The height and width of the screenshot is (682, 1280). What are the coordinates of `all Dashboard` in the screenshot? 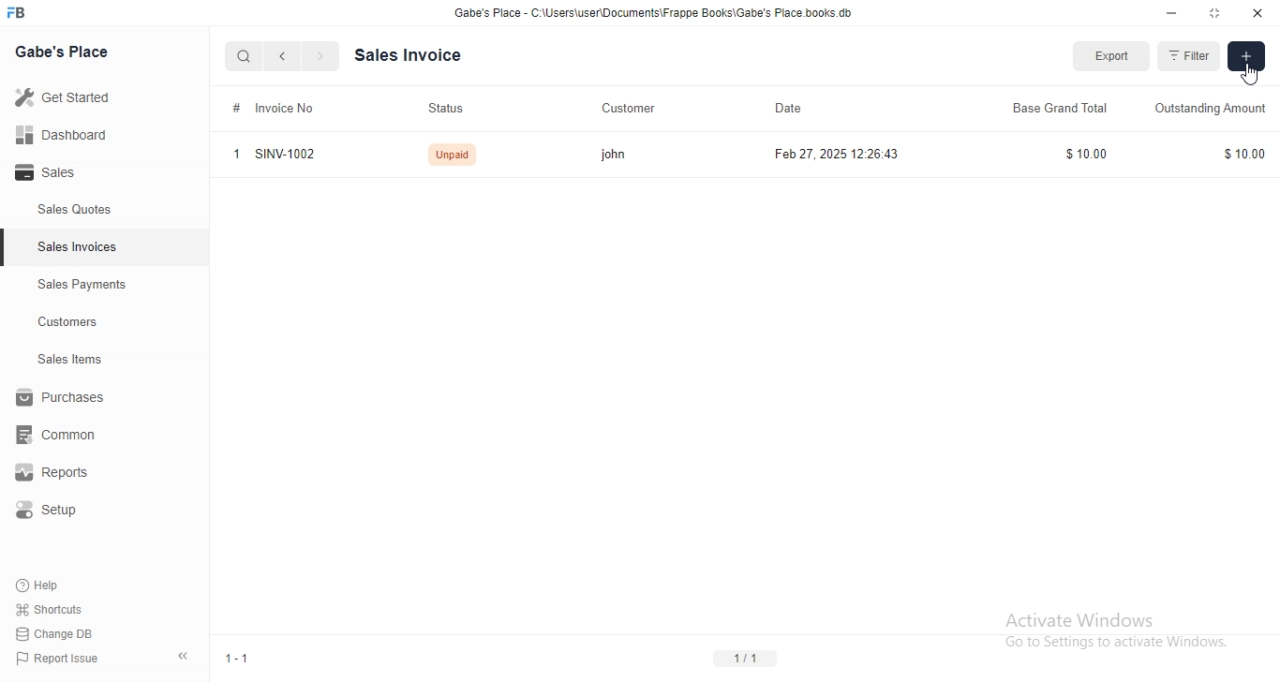 It's located at (69, 141).